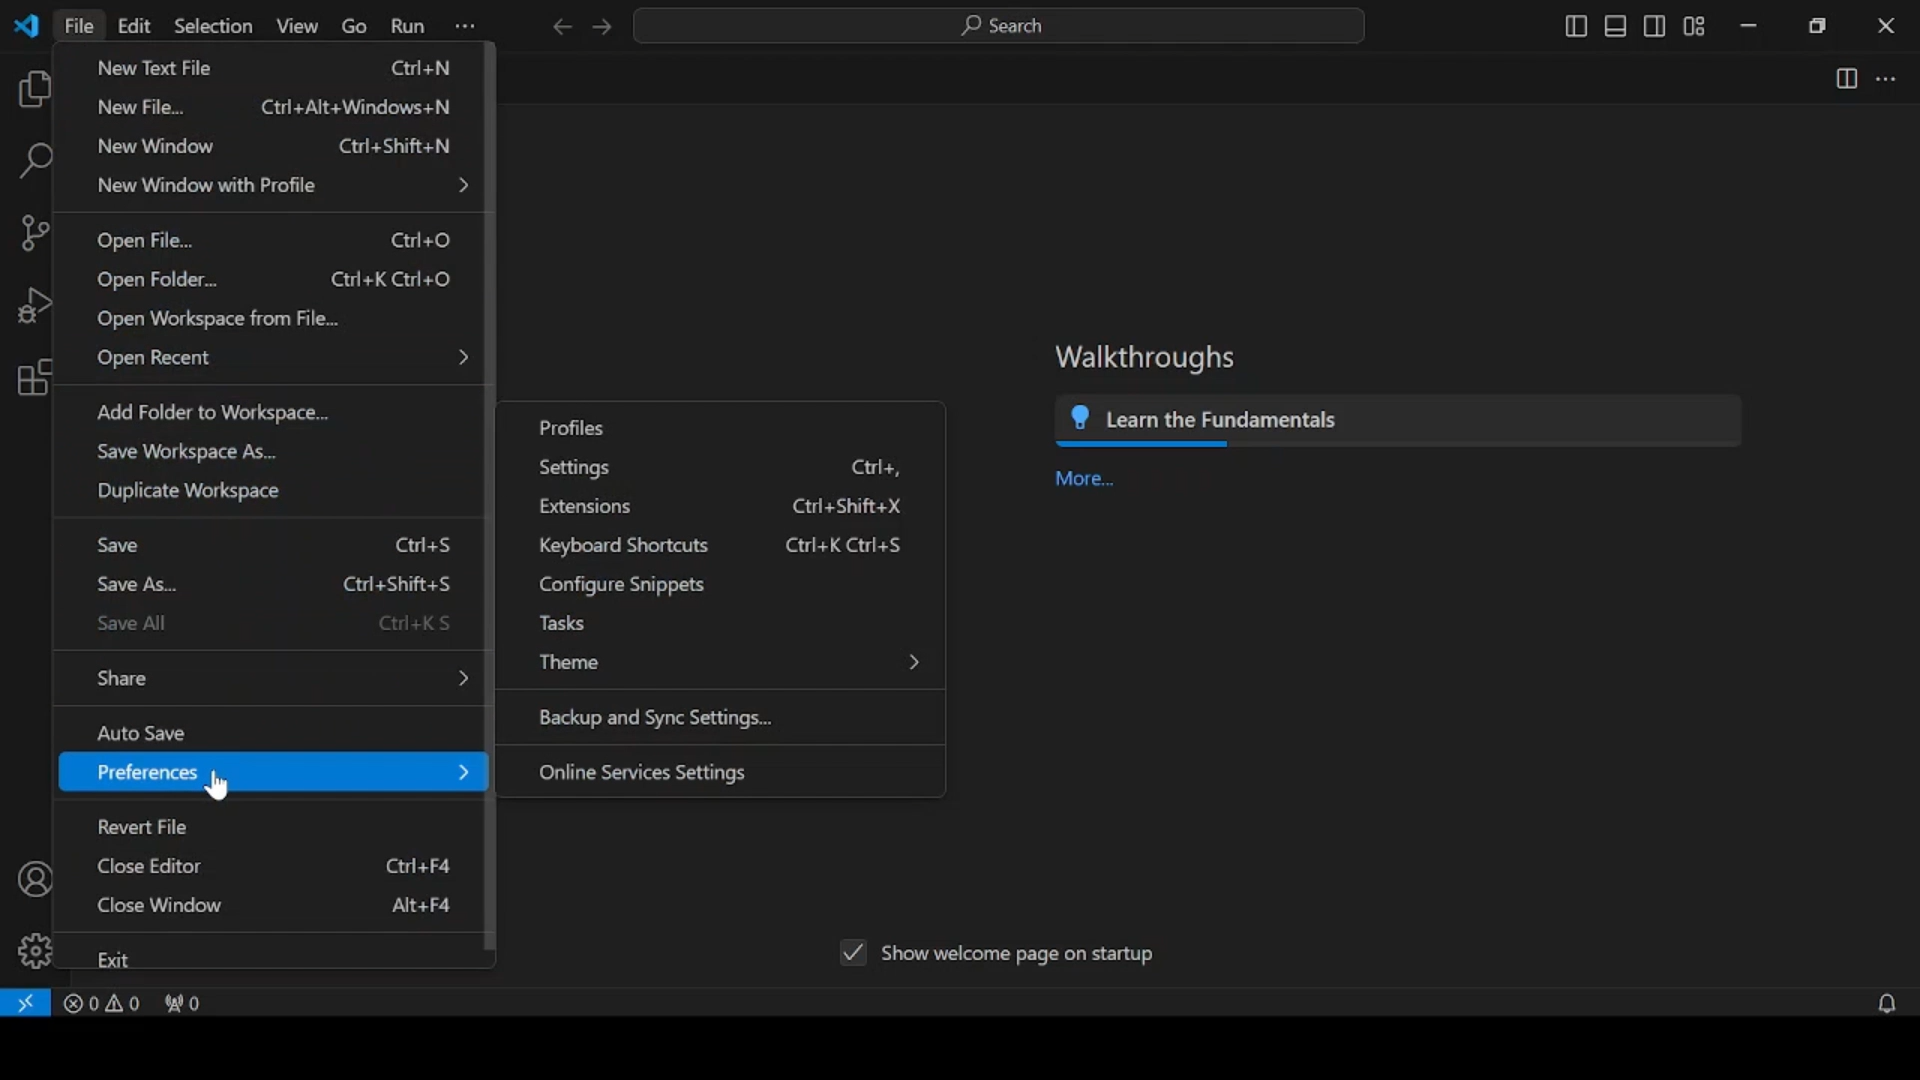 This screenshot has width=1920, height=1080. I want to click on learn the fundamentals, so click(1395, 422).